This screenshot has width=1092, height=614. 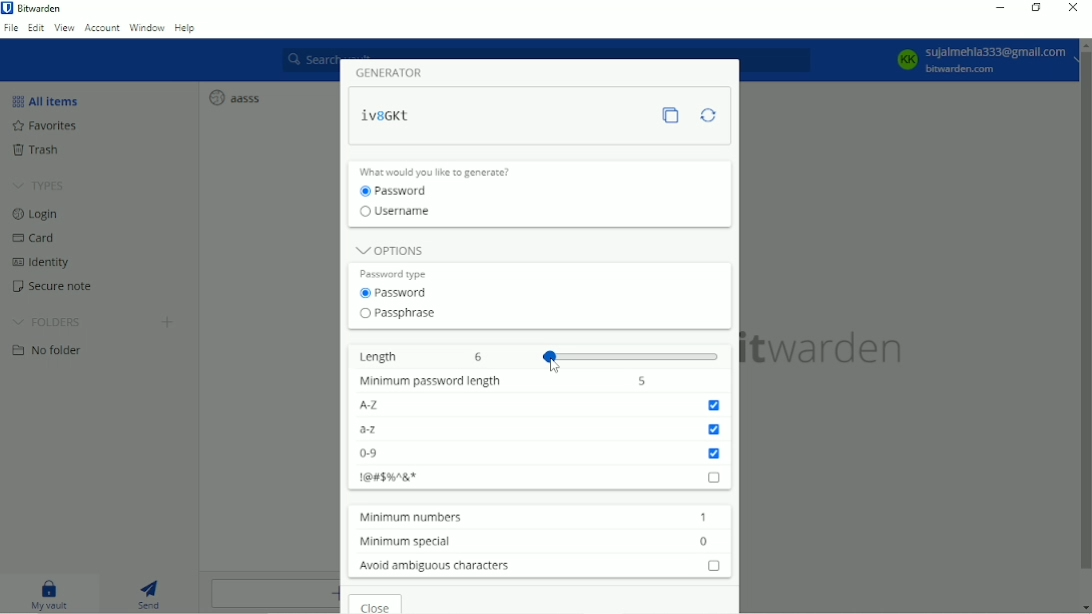 I want to click on Minimum numbers, so click(x=406, y=517).